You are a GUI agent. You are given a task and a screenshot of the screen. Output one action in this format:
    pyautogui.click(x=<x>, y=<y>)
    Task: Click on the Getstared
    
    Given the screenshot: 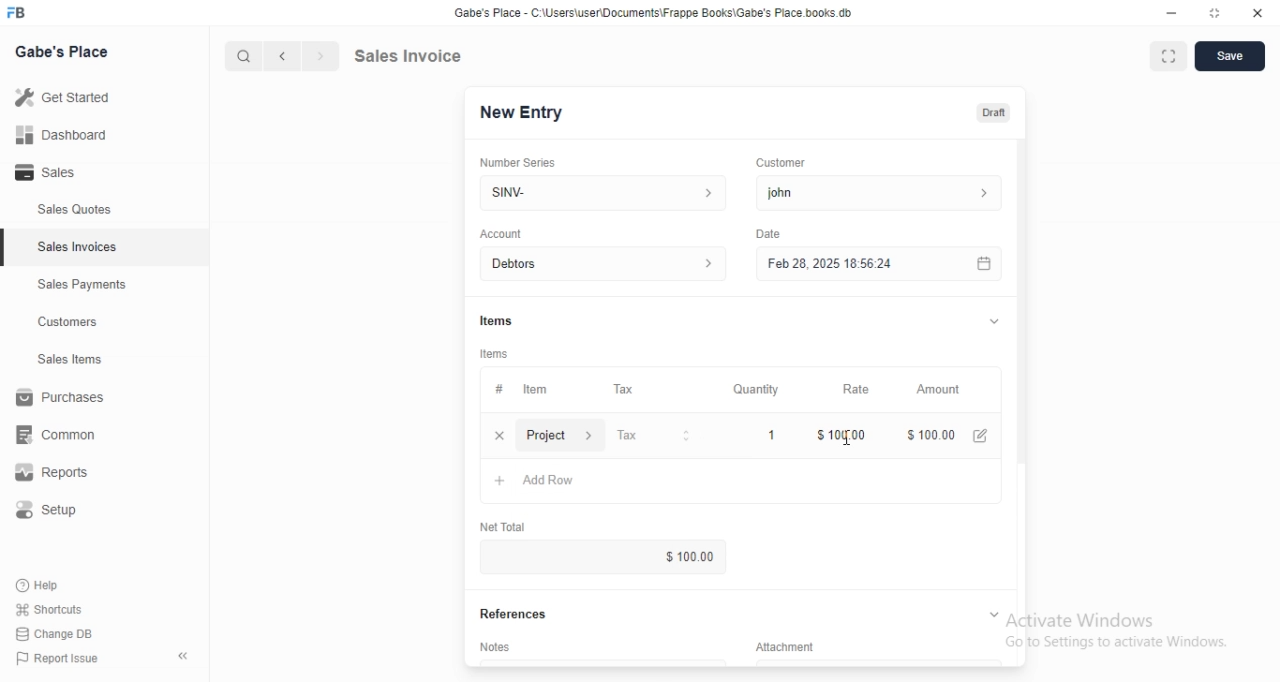 What is the action you would take?
    pyautogui.click(x=68, y=99)
    